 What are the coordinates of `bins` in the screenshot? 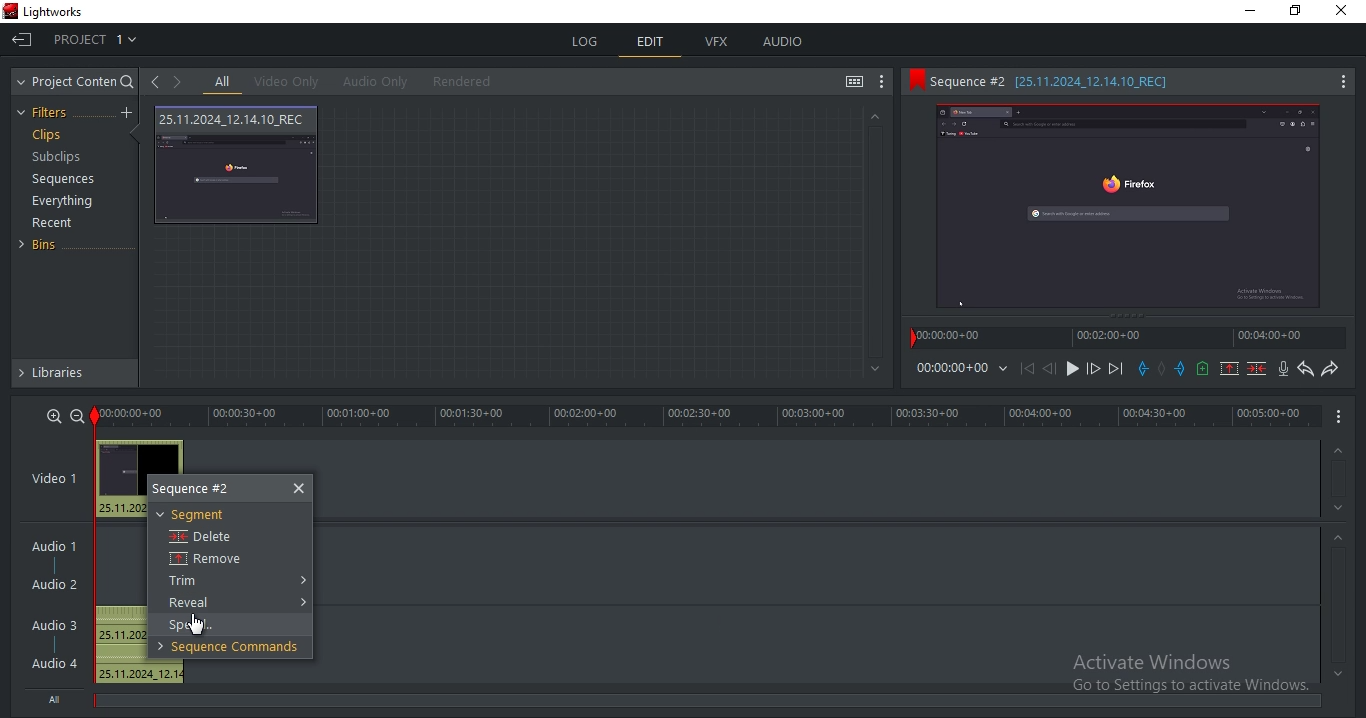 It's located at (46, 245).